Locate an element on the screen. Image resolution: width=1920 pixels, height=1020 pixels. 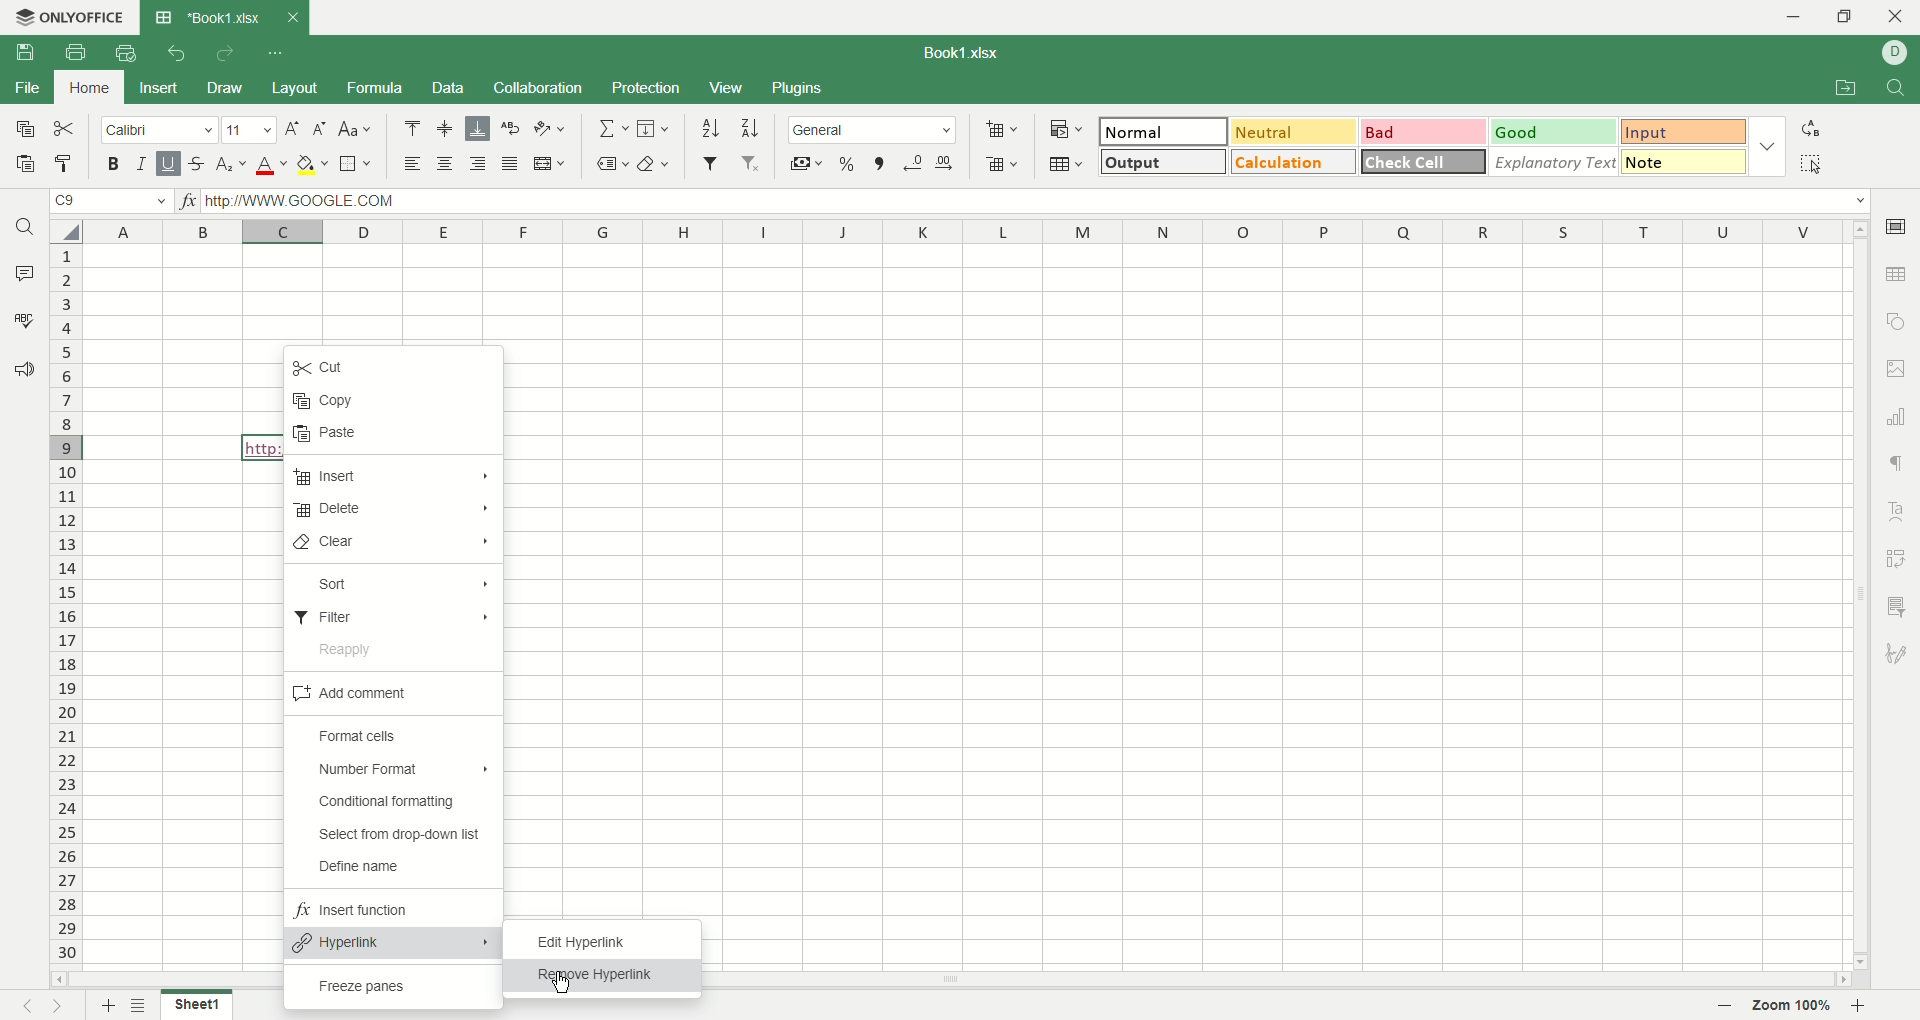
increase decimal is located at coordinates (941, 164).